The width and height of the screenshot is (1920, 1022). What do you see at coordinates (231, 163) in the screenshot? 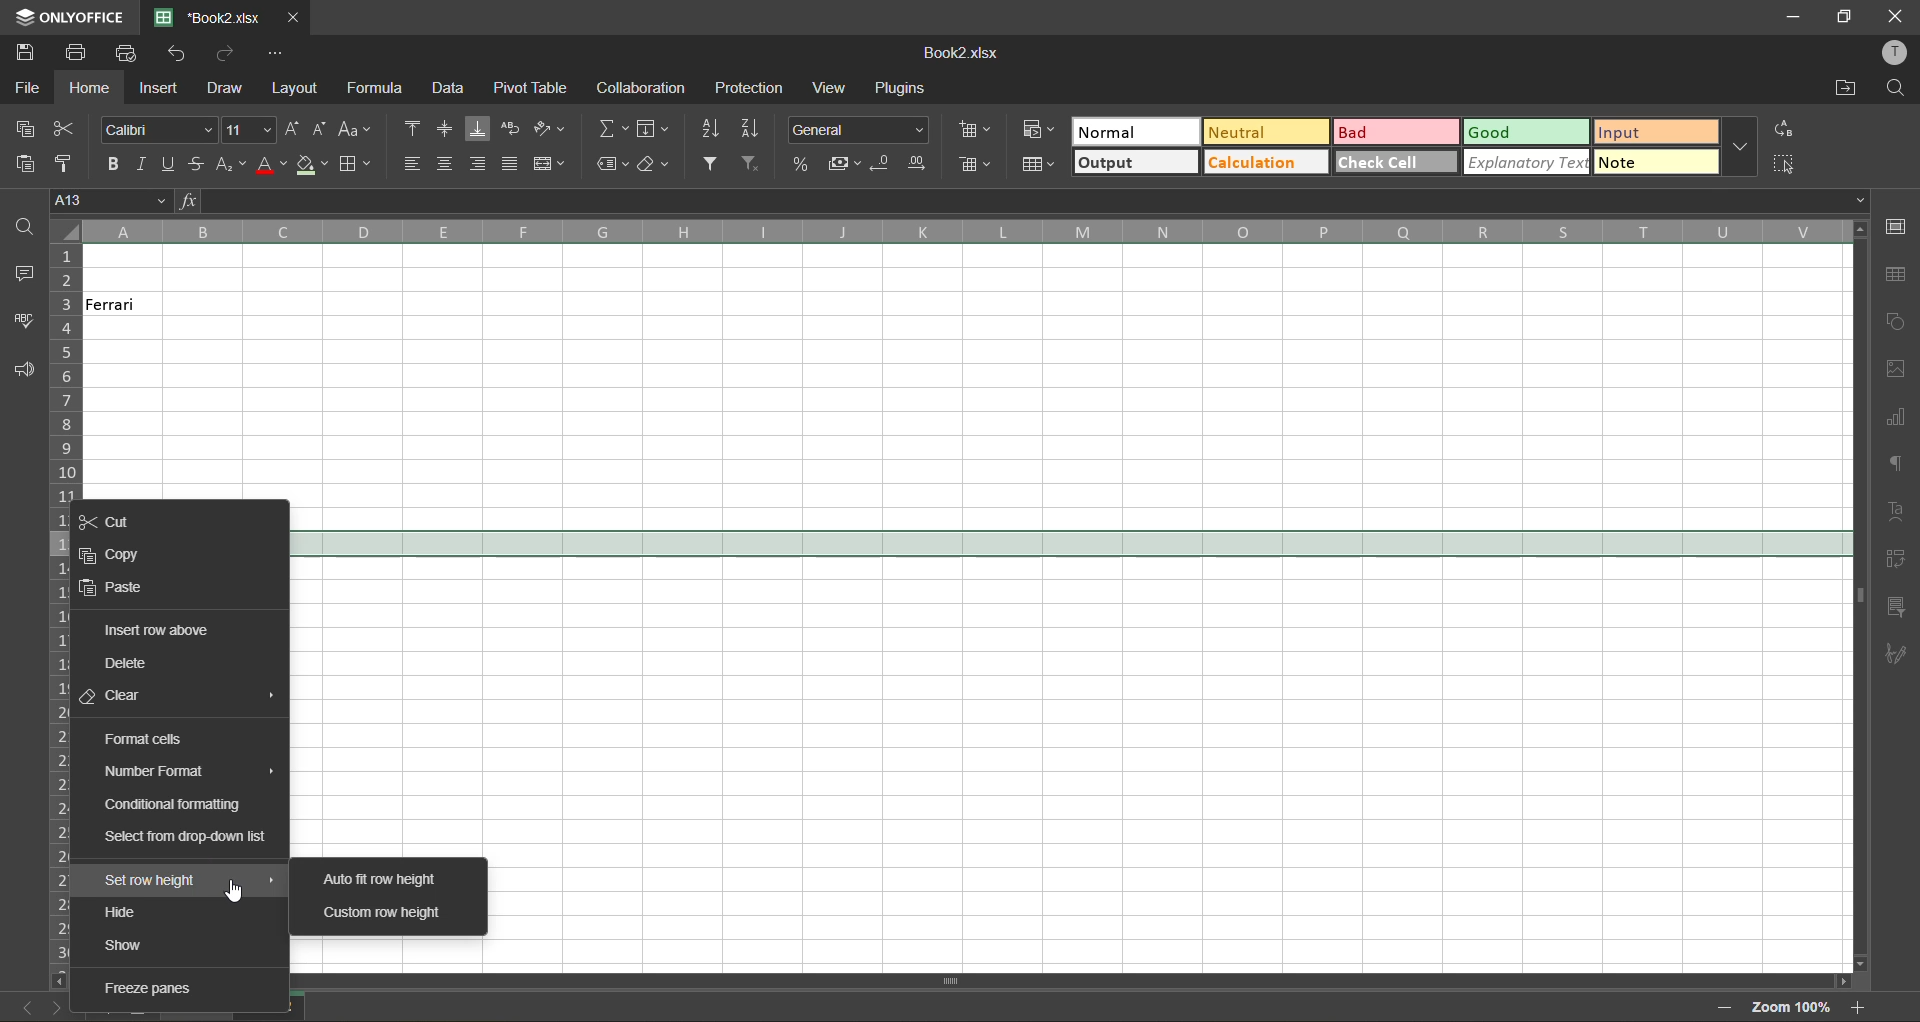
I see `sub/superscript` at bounding box center [231, 163].